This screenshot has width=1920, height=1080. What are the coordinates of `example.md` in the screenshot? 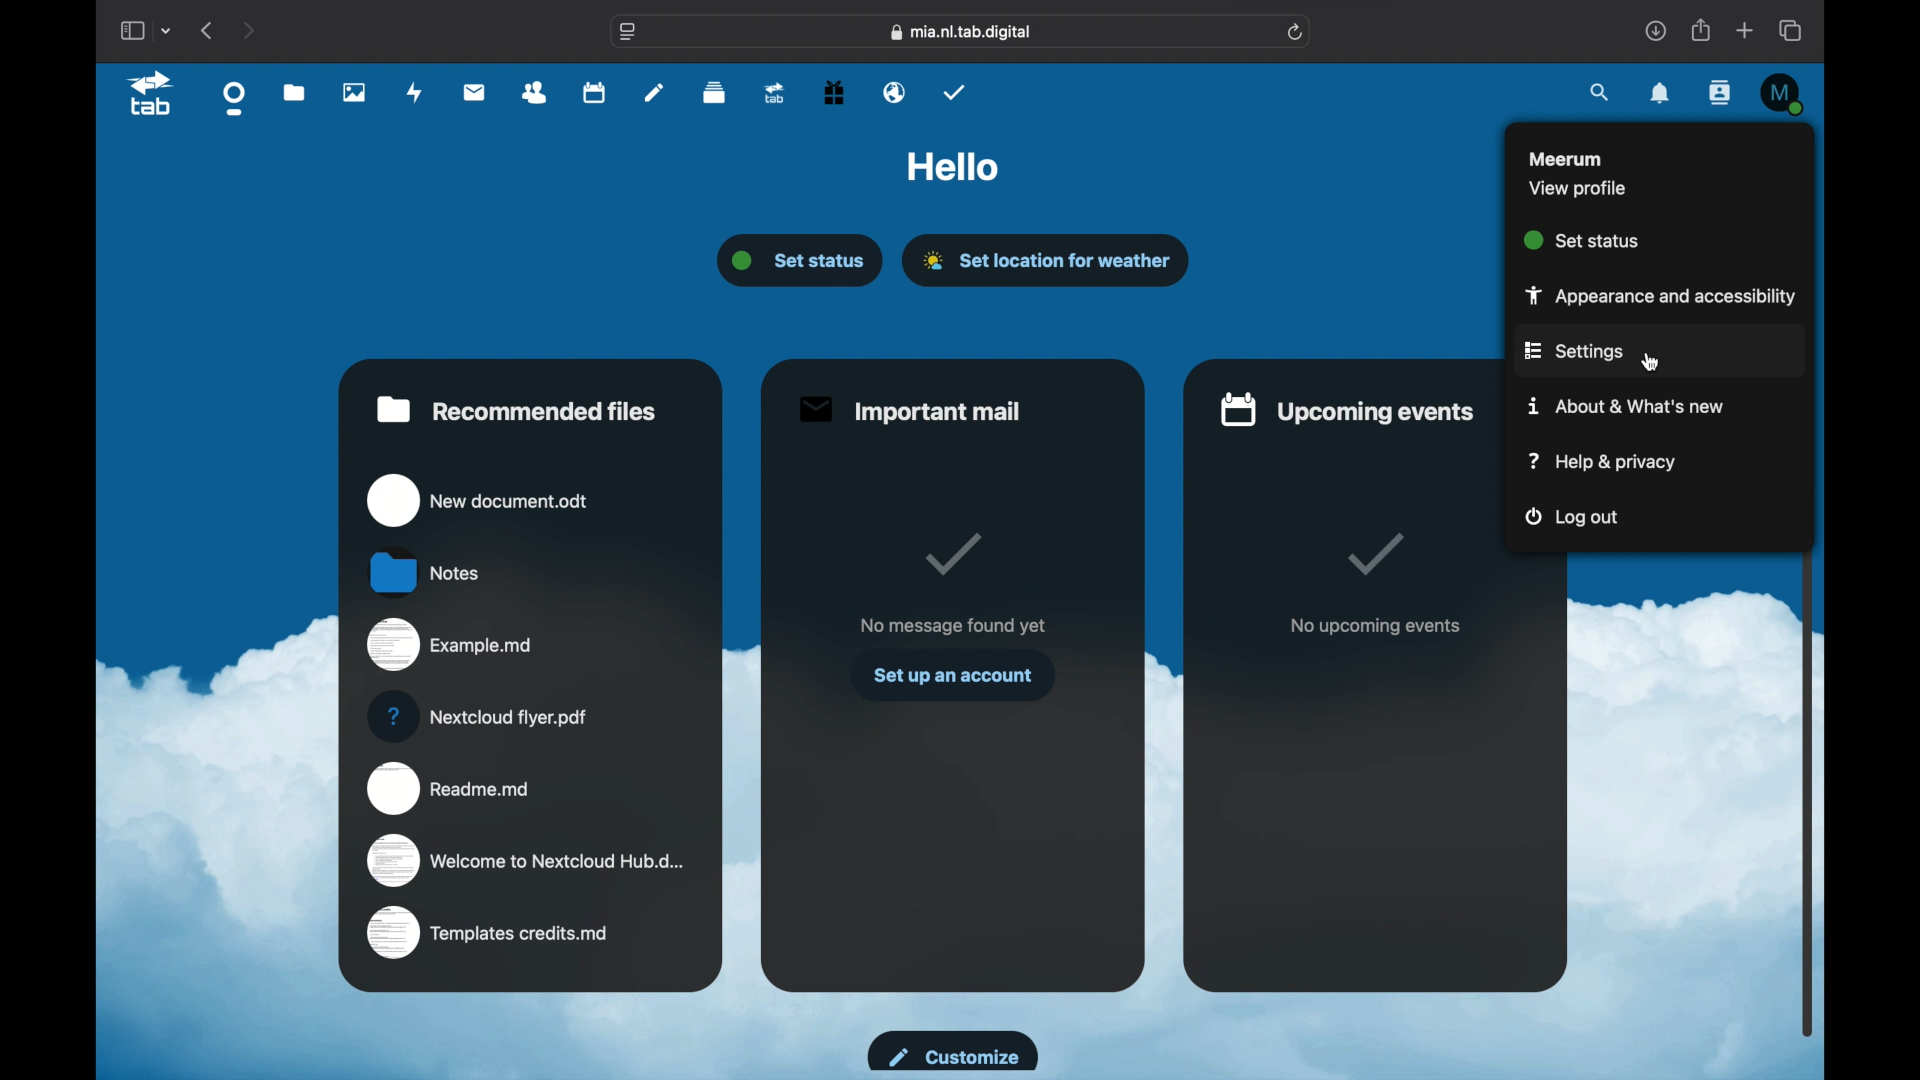 It's located at (452, 645).